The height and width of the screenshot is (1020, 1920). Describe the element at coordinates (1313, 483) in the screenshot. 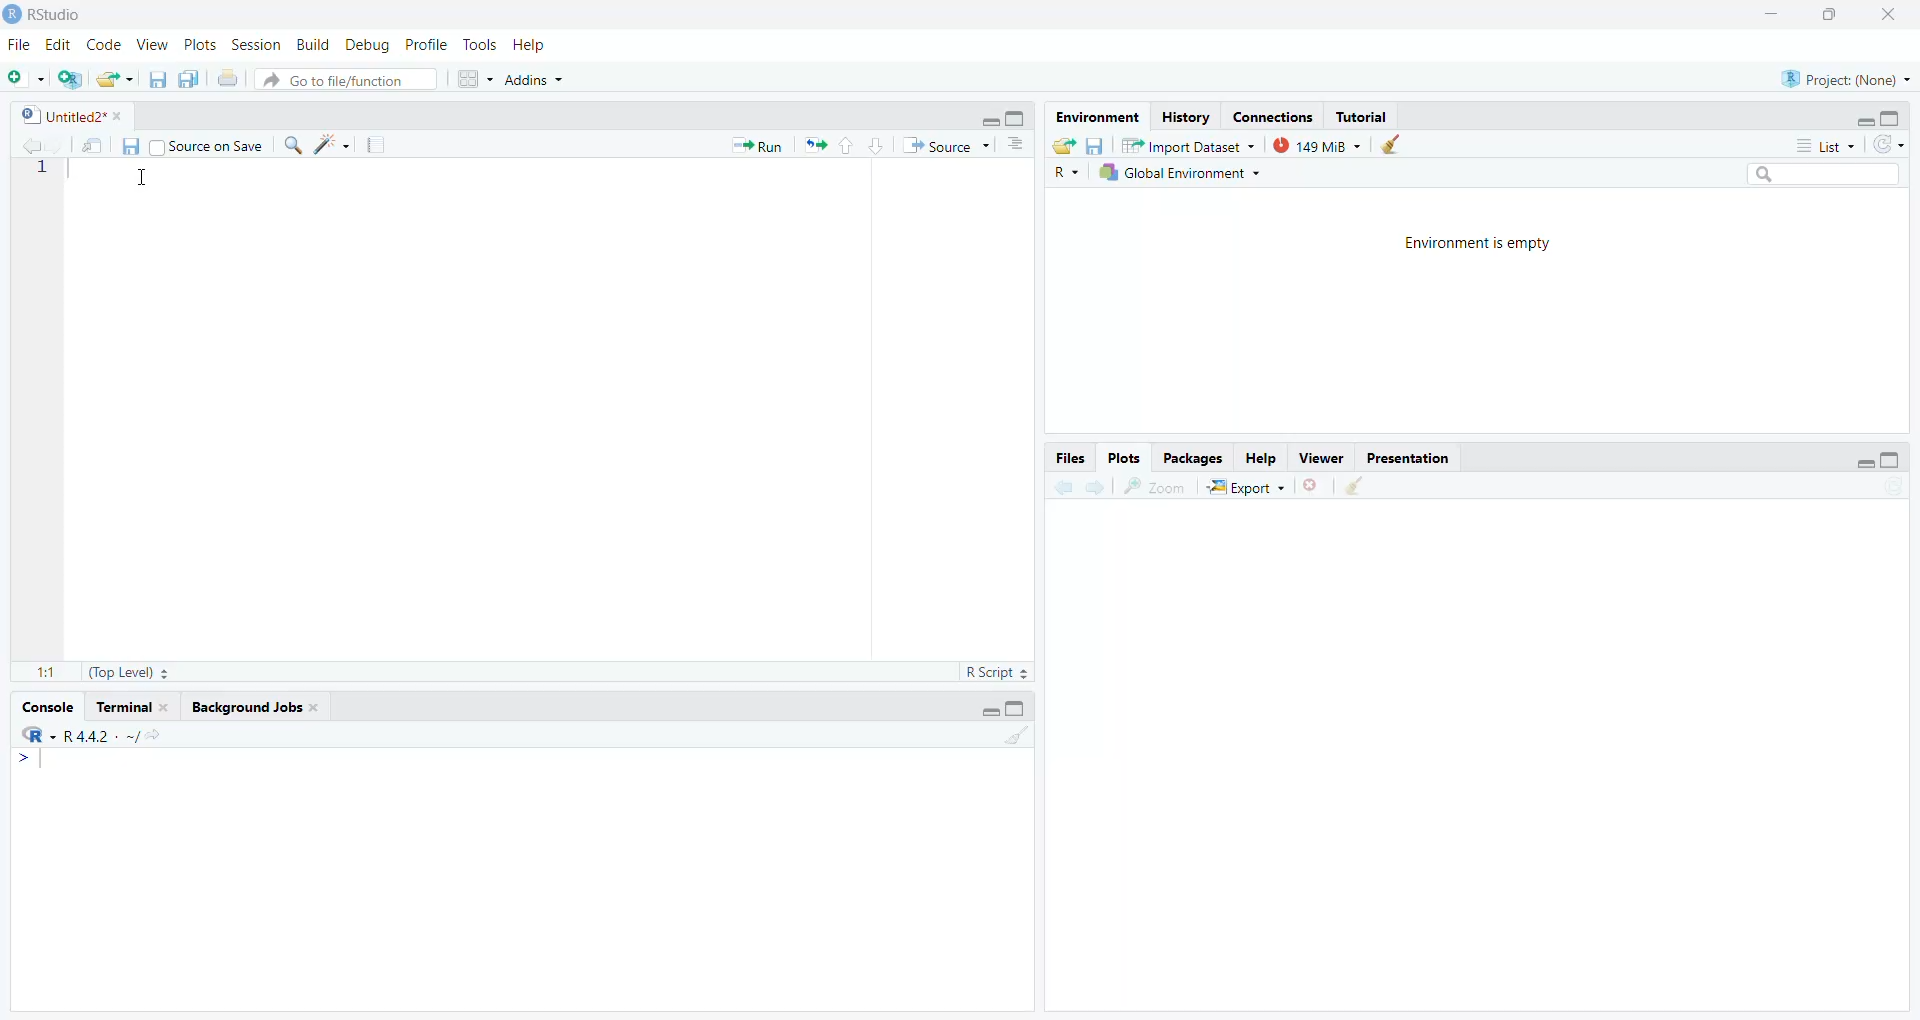

I see `Close` at that location.